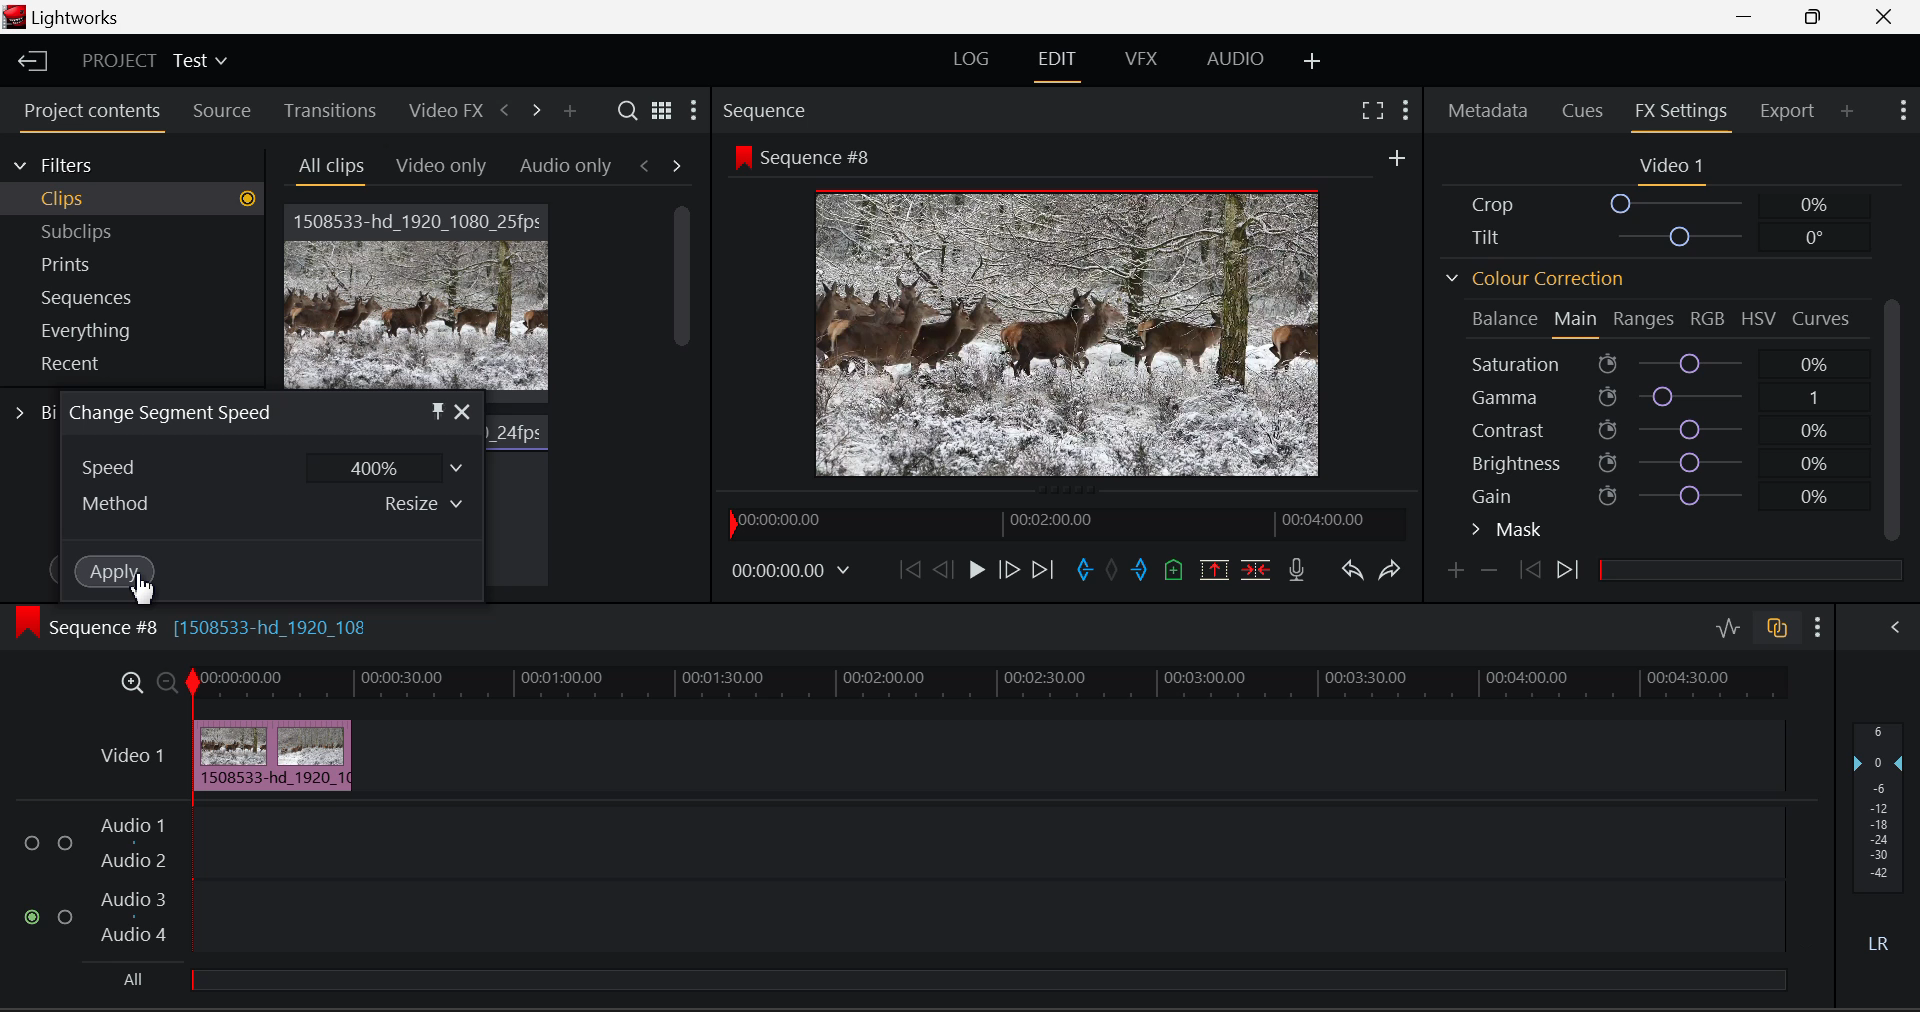 The image size is (1920, 1012). I want to click on Colour Correction Section, so click(1571, 278).